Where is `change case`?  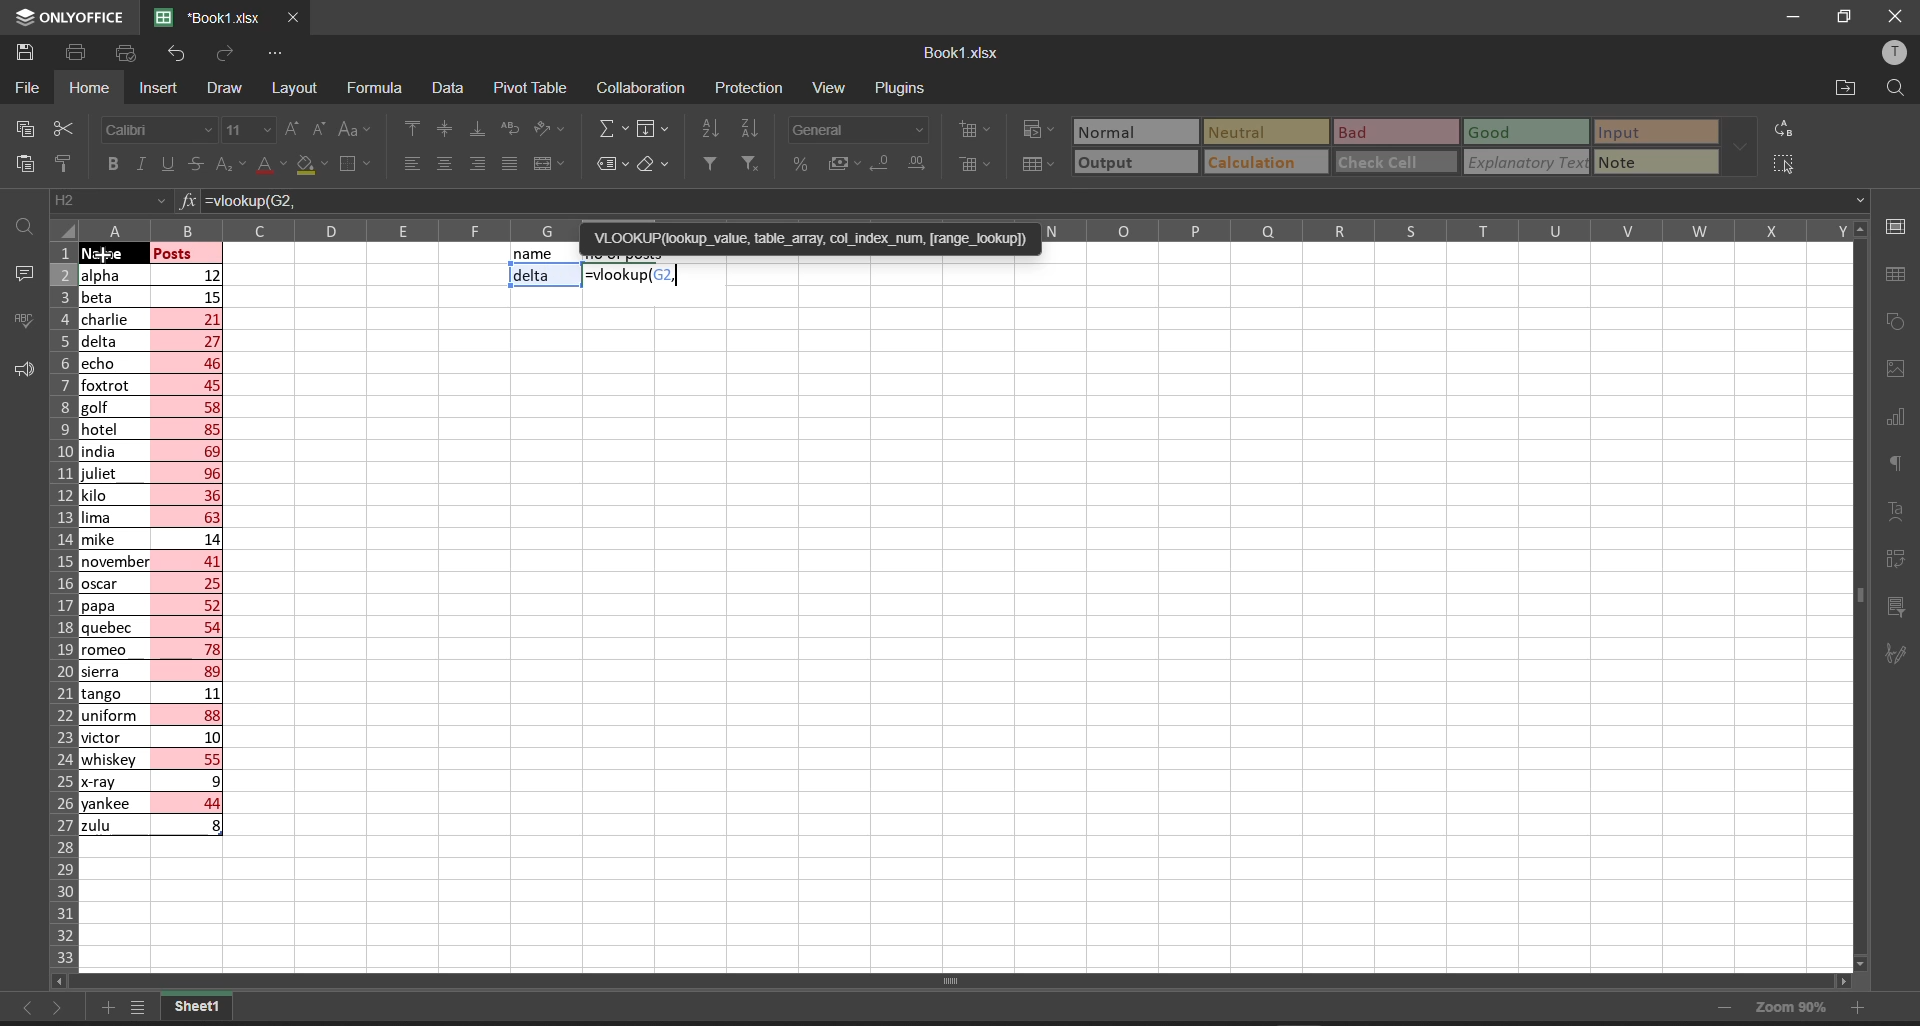
change case is located at coordinates (357, 129).